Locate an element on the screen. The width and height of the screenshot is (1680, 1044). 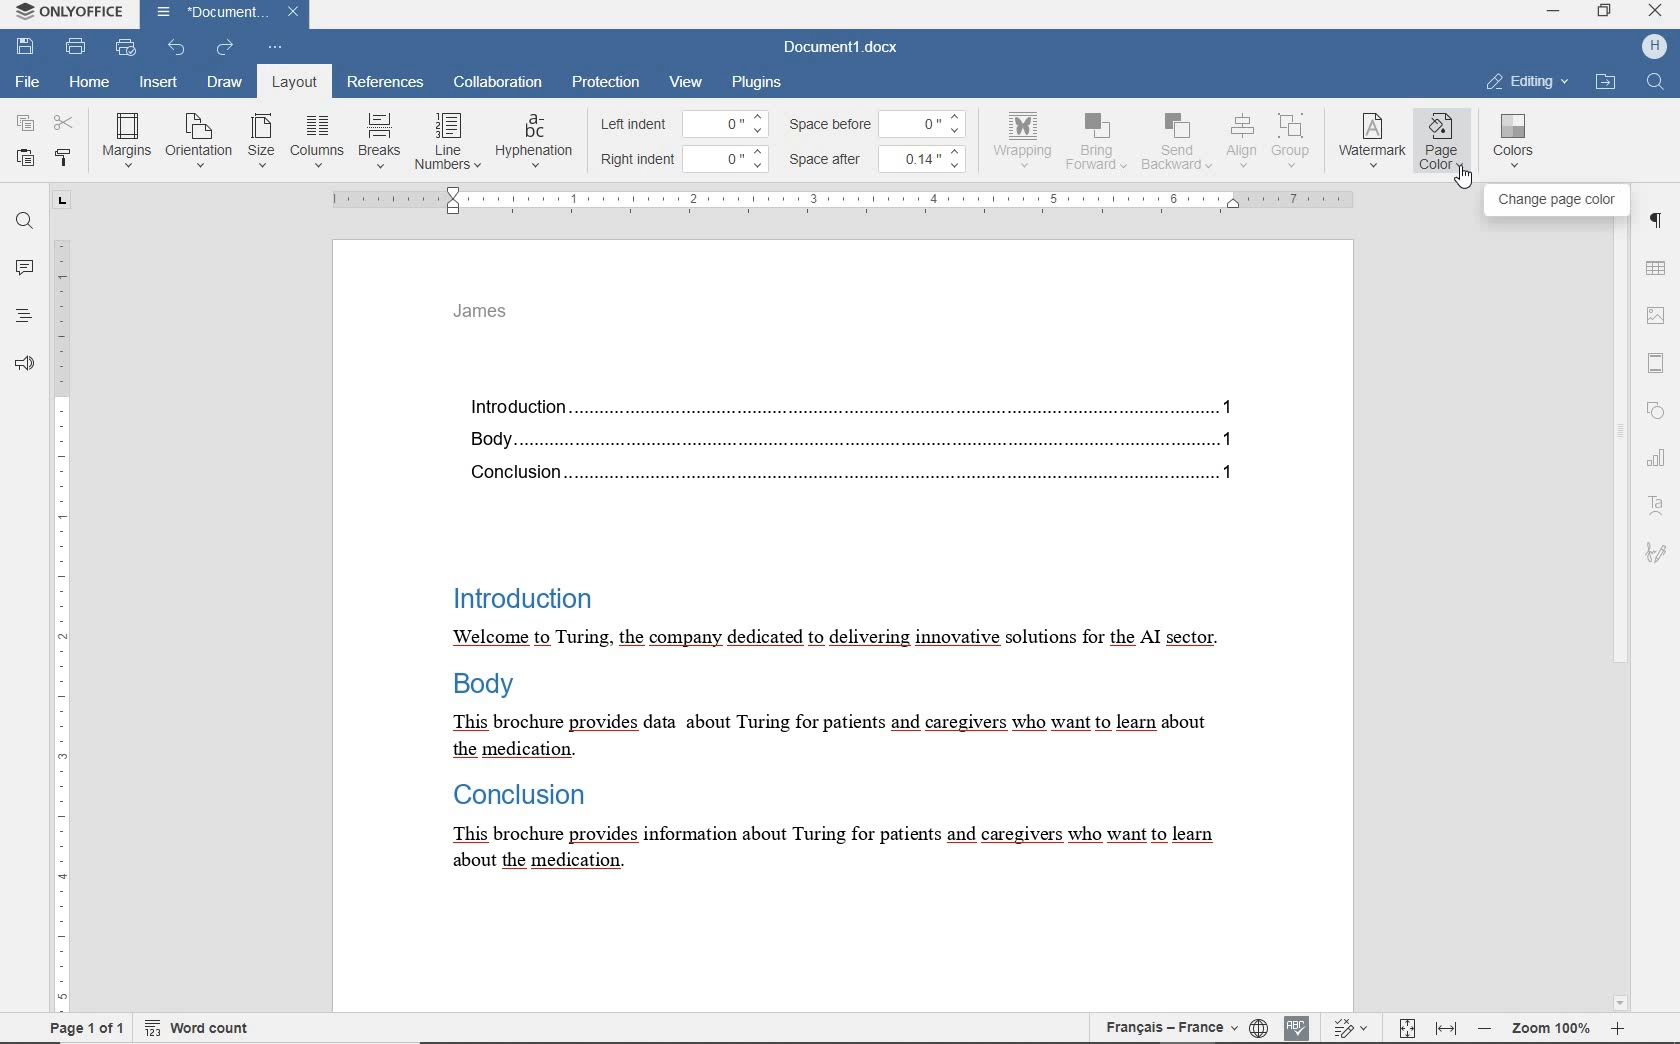
paste is located at coordinates (23, 158).